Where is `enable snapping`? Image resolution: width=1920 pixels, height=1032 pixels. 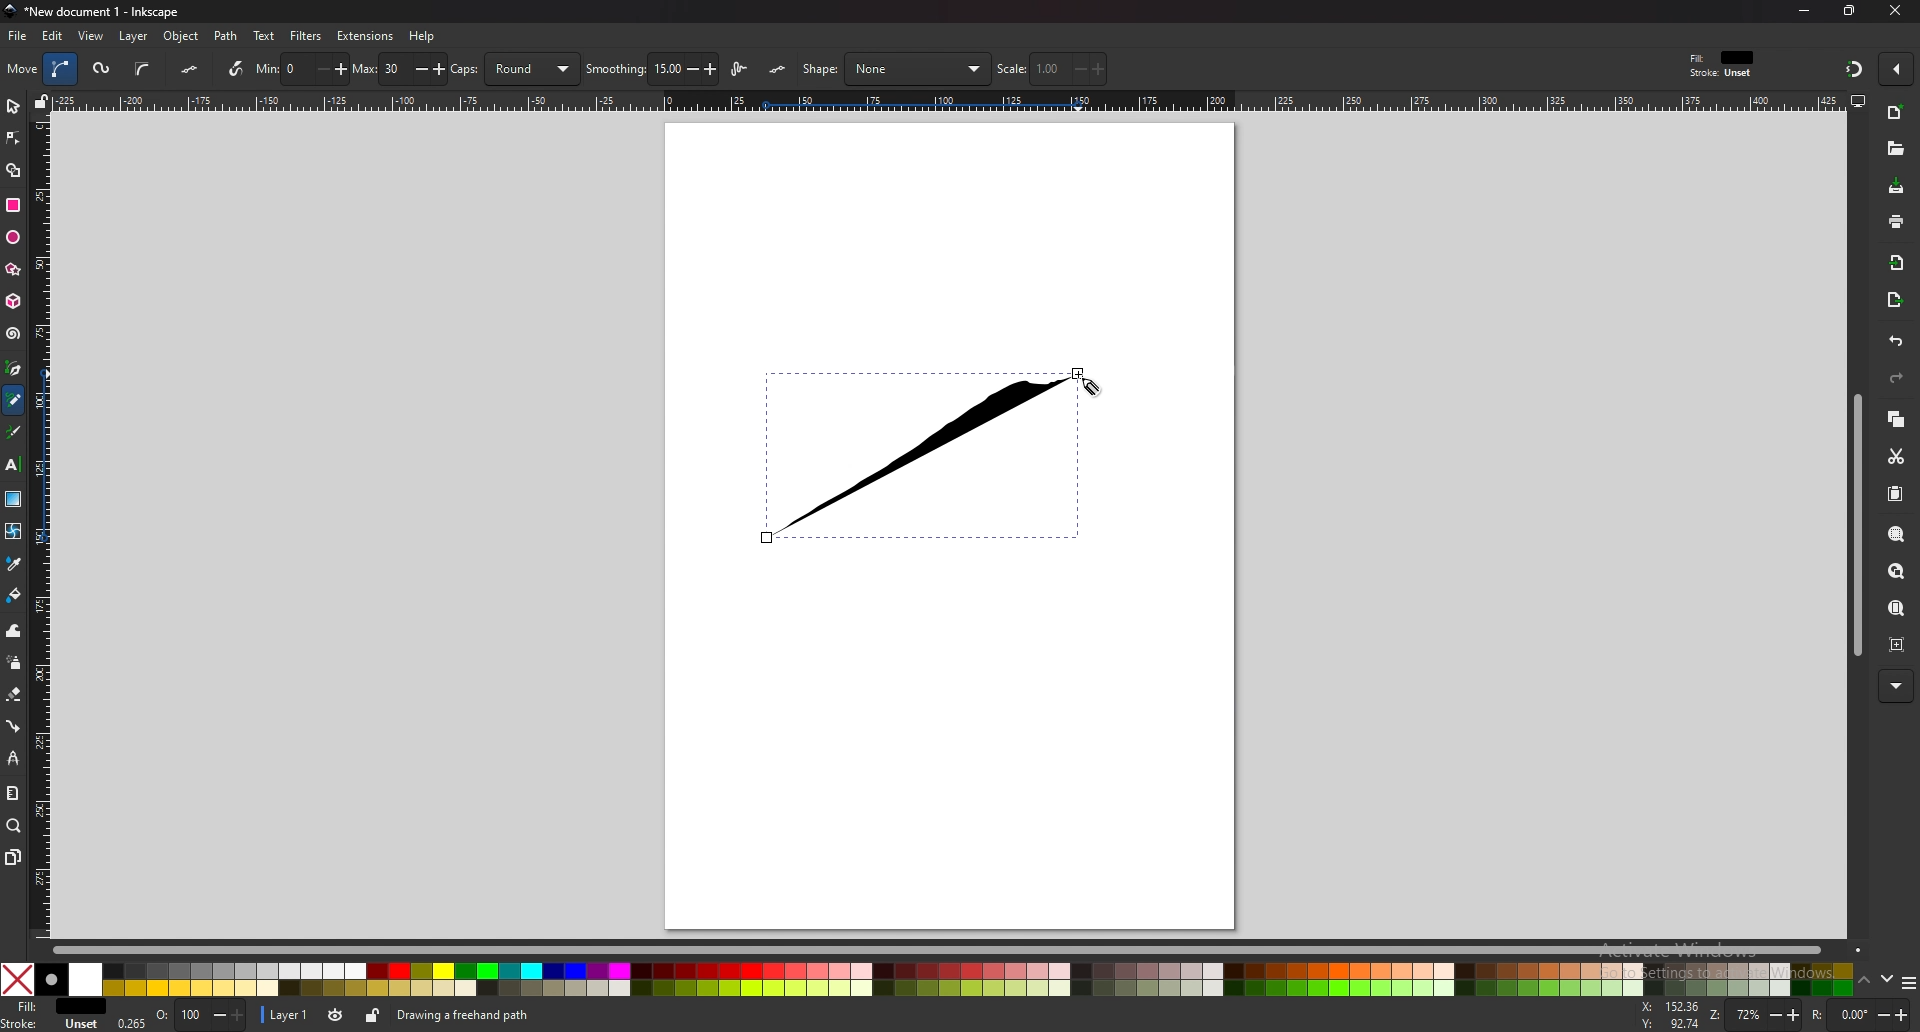
enable snapping is located at coordinates (1894, 69).